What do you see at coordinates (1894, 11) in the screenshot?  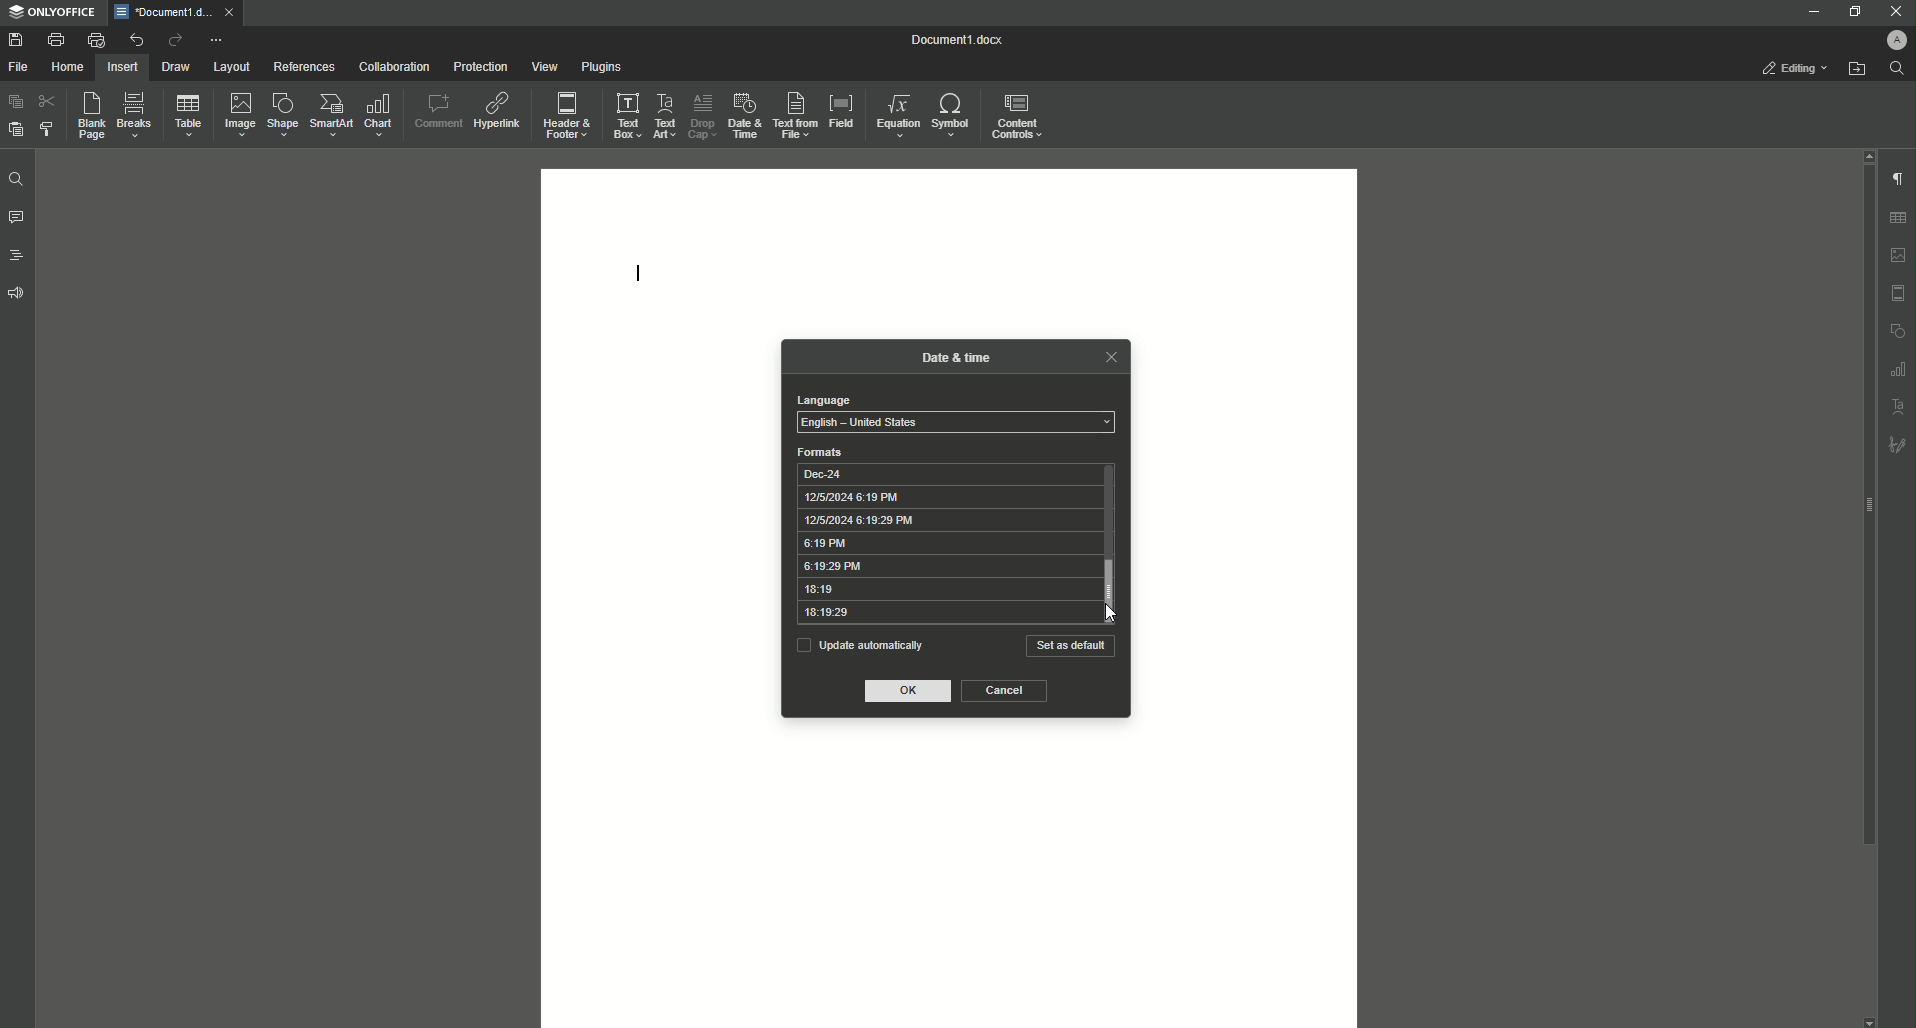 I see `Close` at bounding box center [1894, 11].